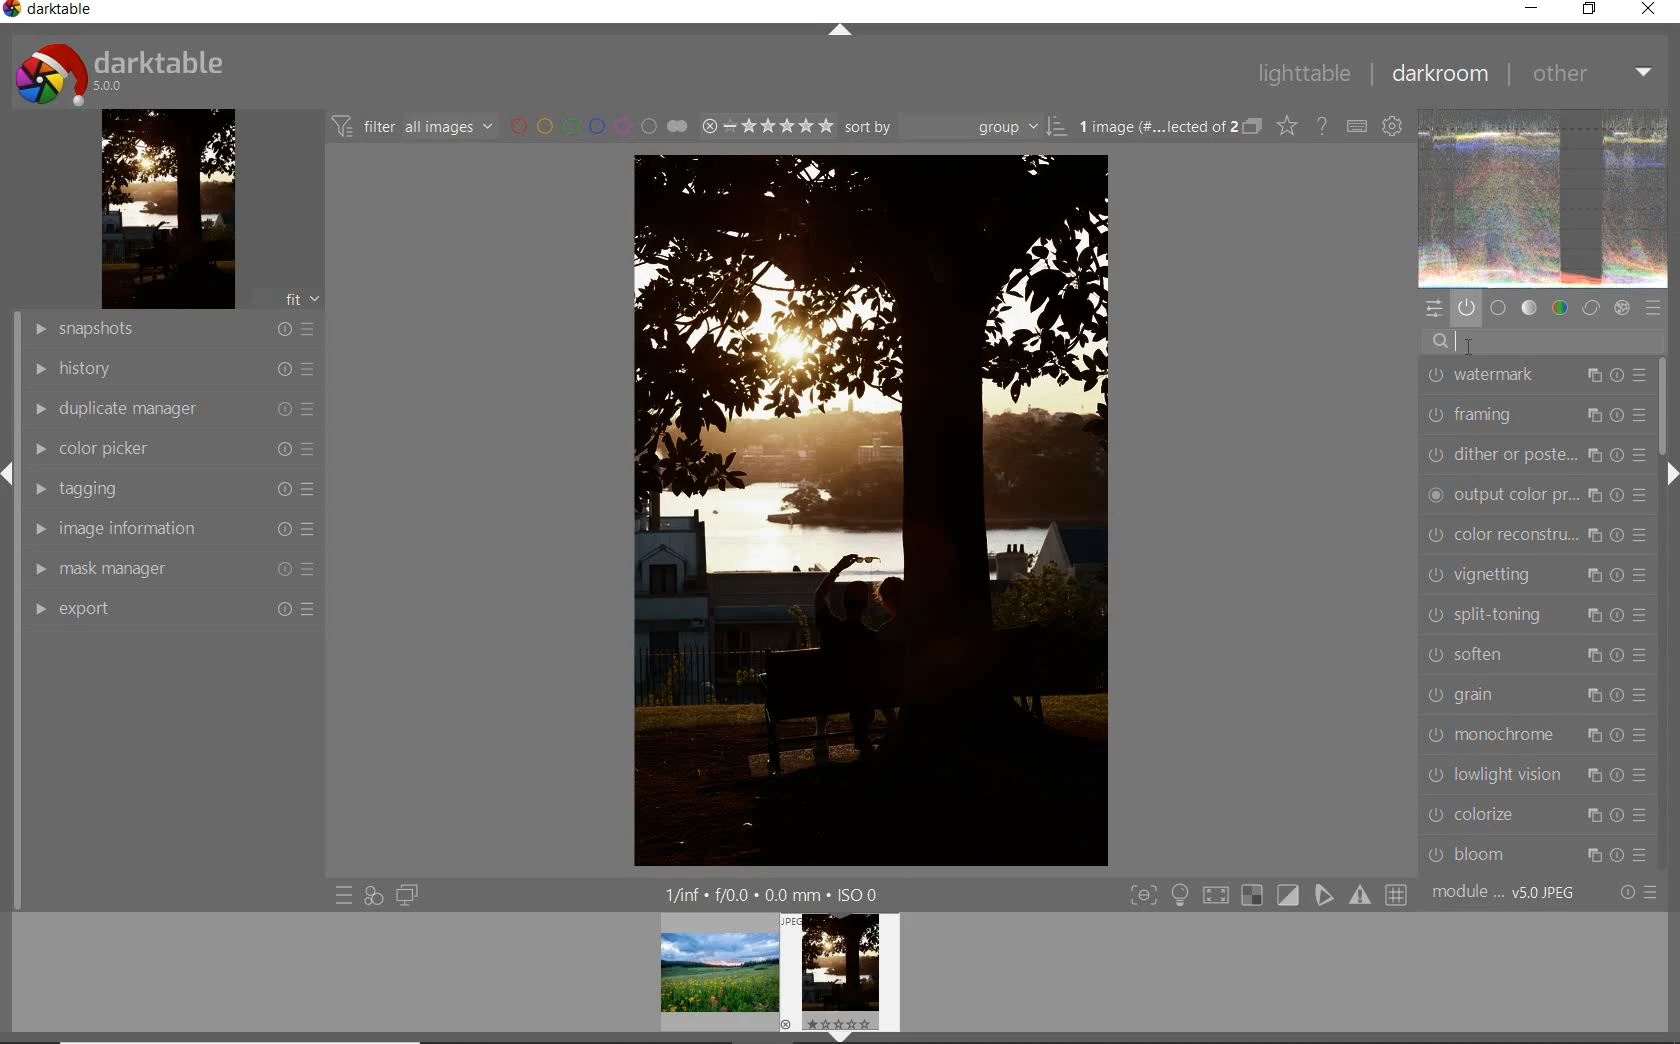 The height and width of the screenshot is (1044, 1680). Describe the element at coordinates (1590, 308) in the screenshot. I see `correct` at that location.